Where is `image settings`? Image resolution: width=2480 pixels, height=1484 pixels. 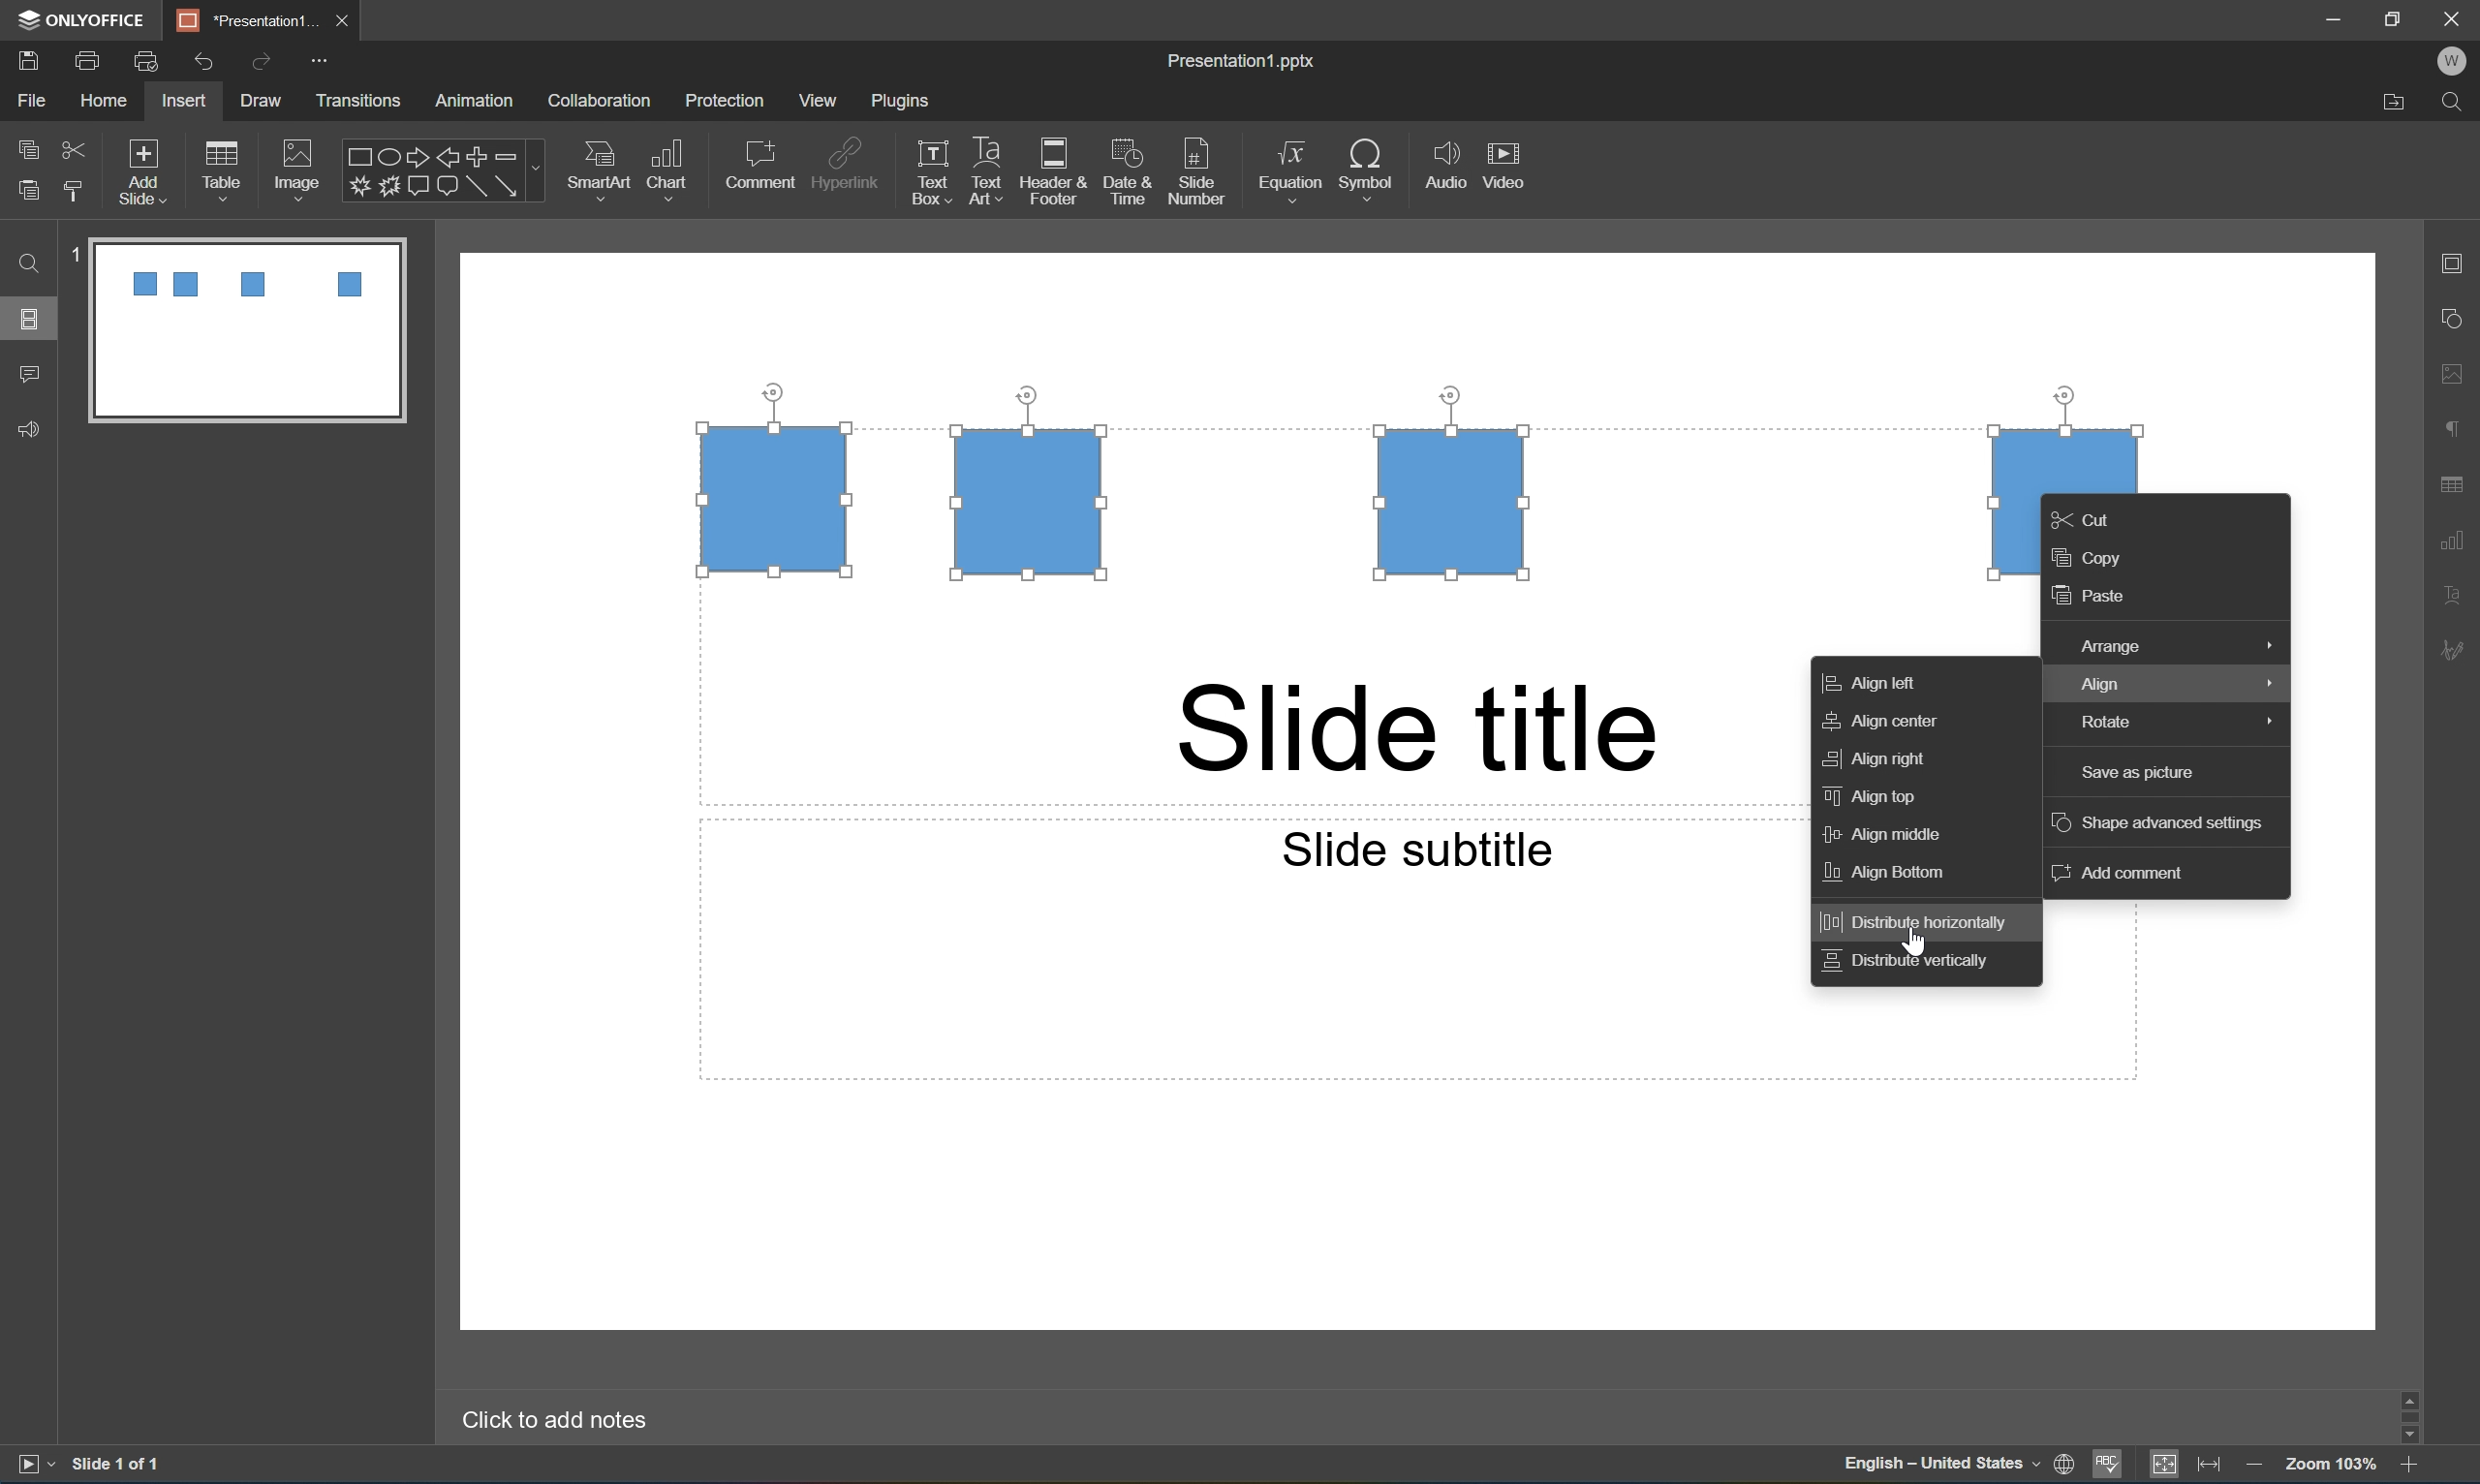
image settings is located at coordinates (2461, 377).